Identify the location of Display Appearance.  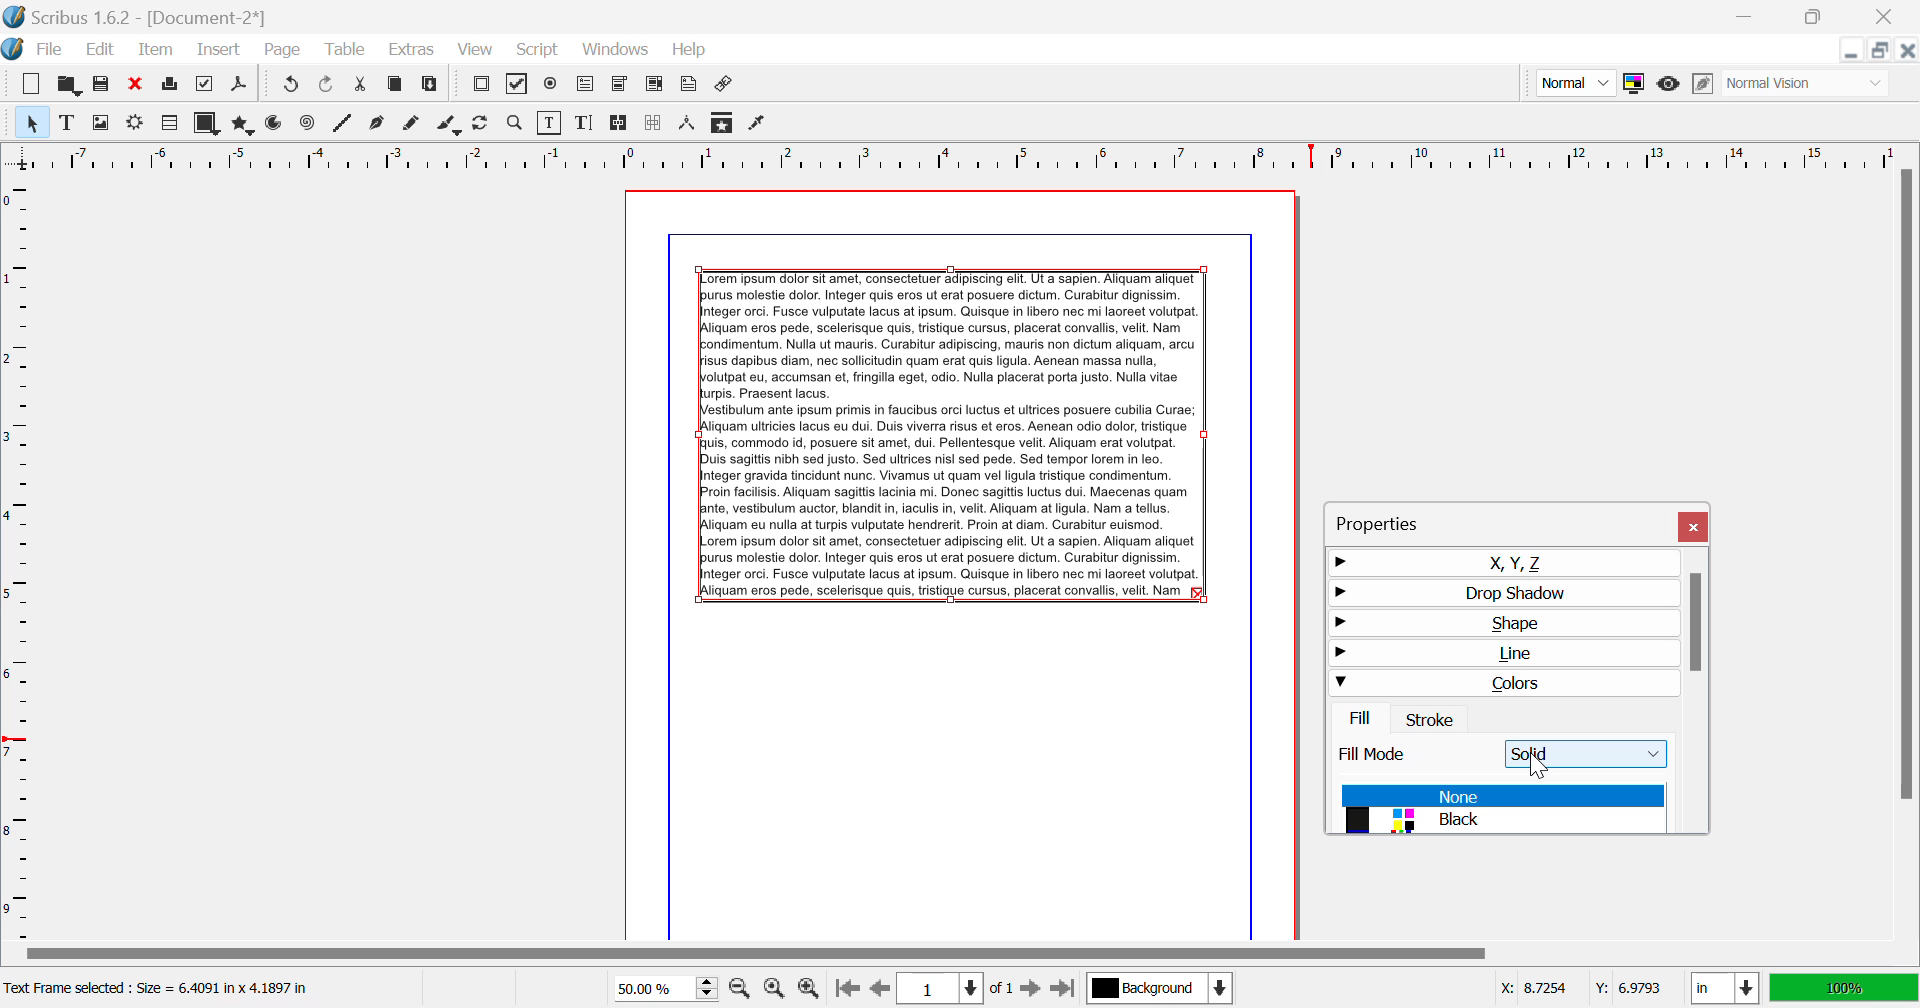
(1844, 988).